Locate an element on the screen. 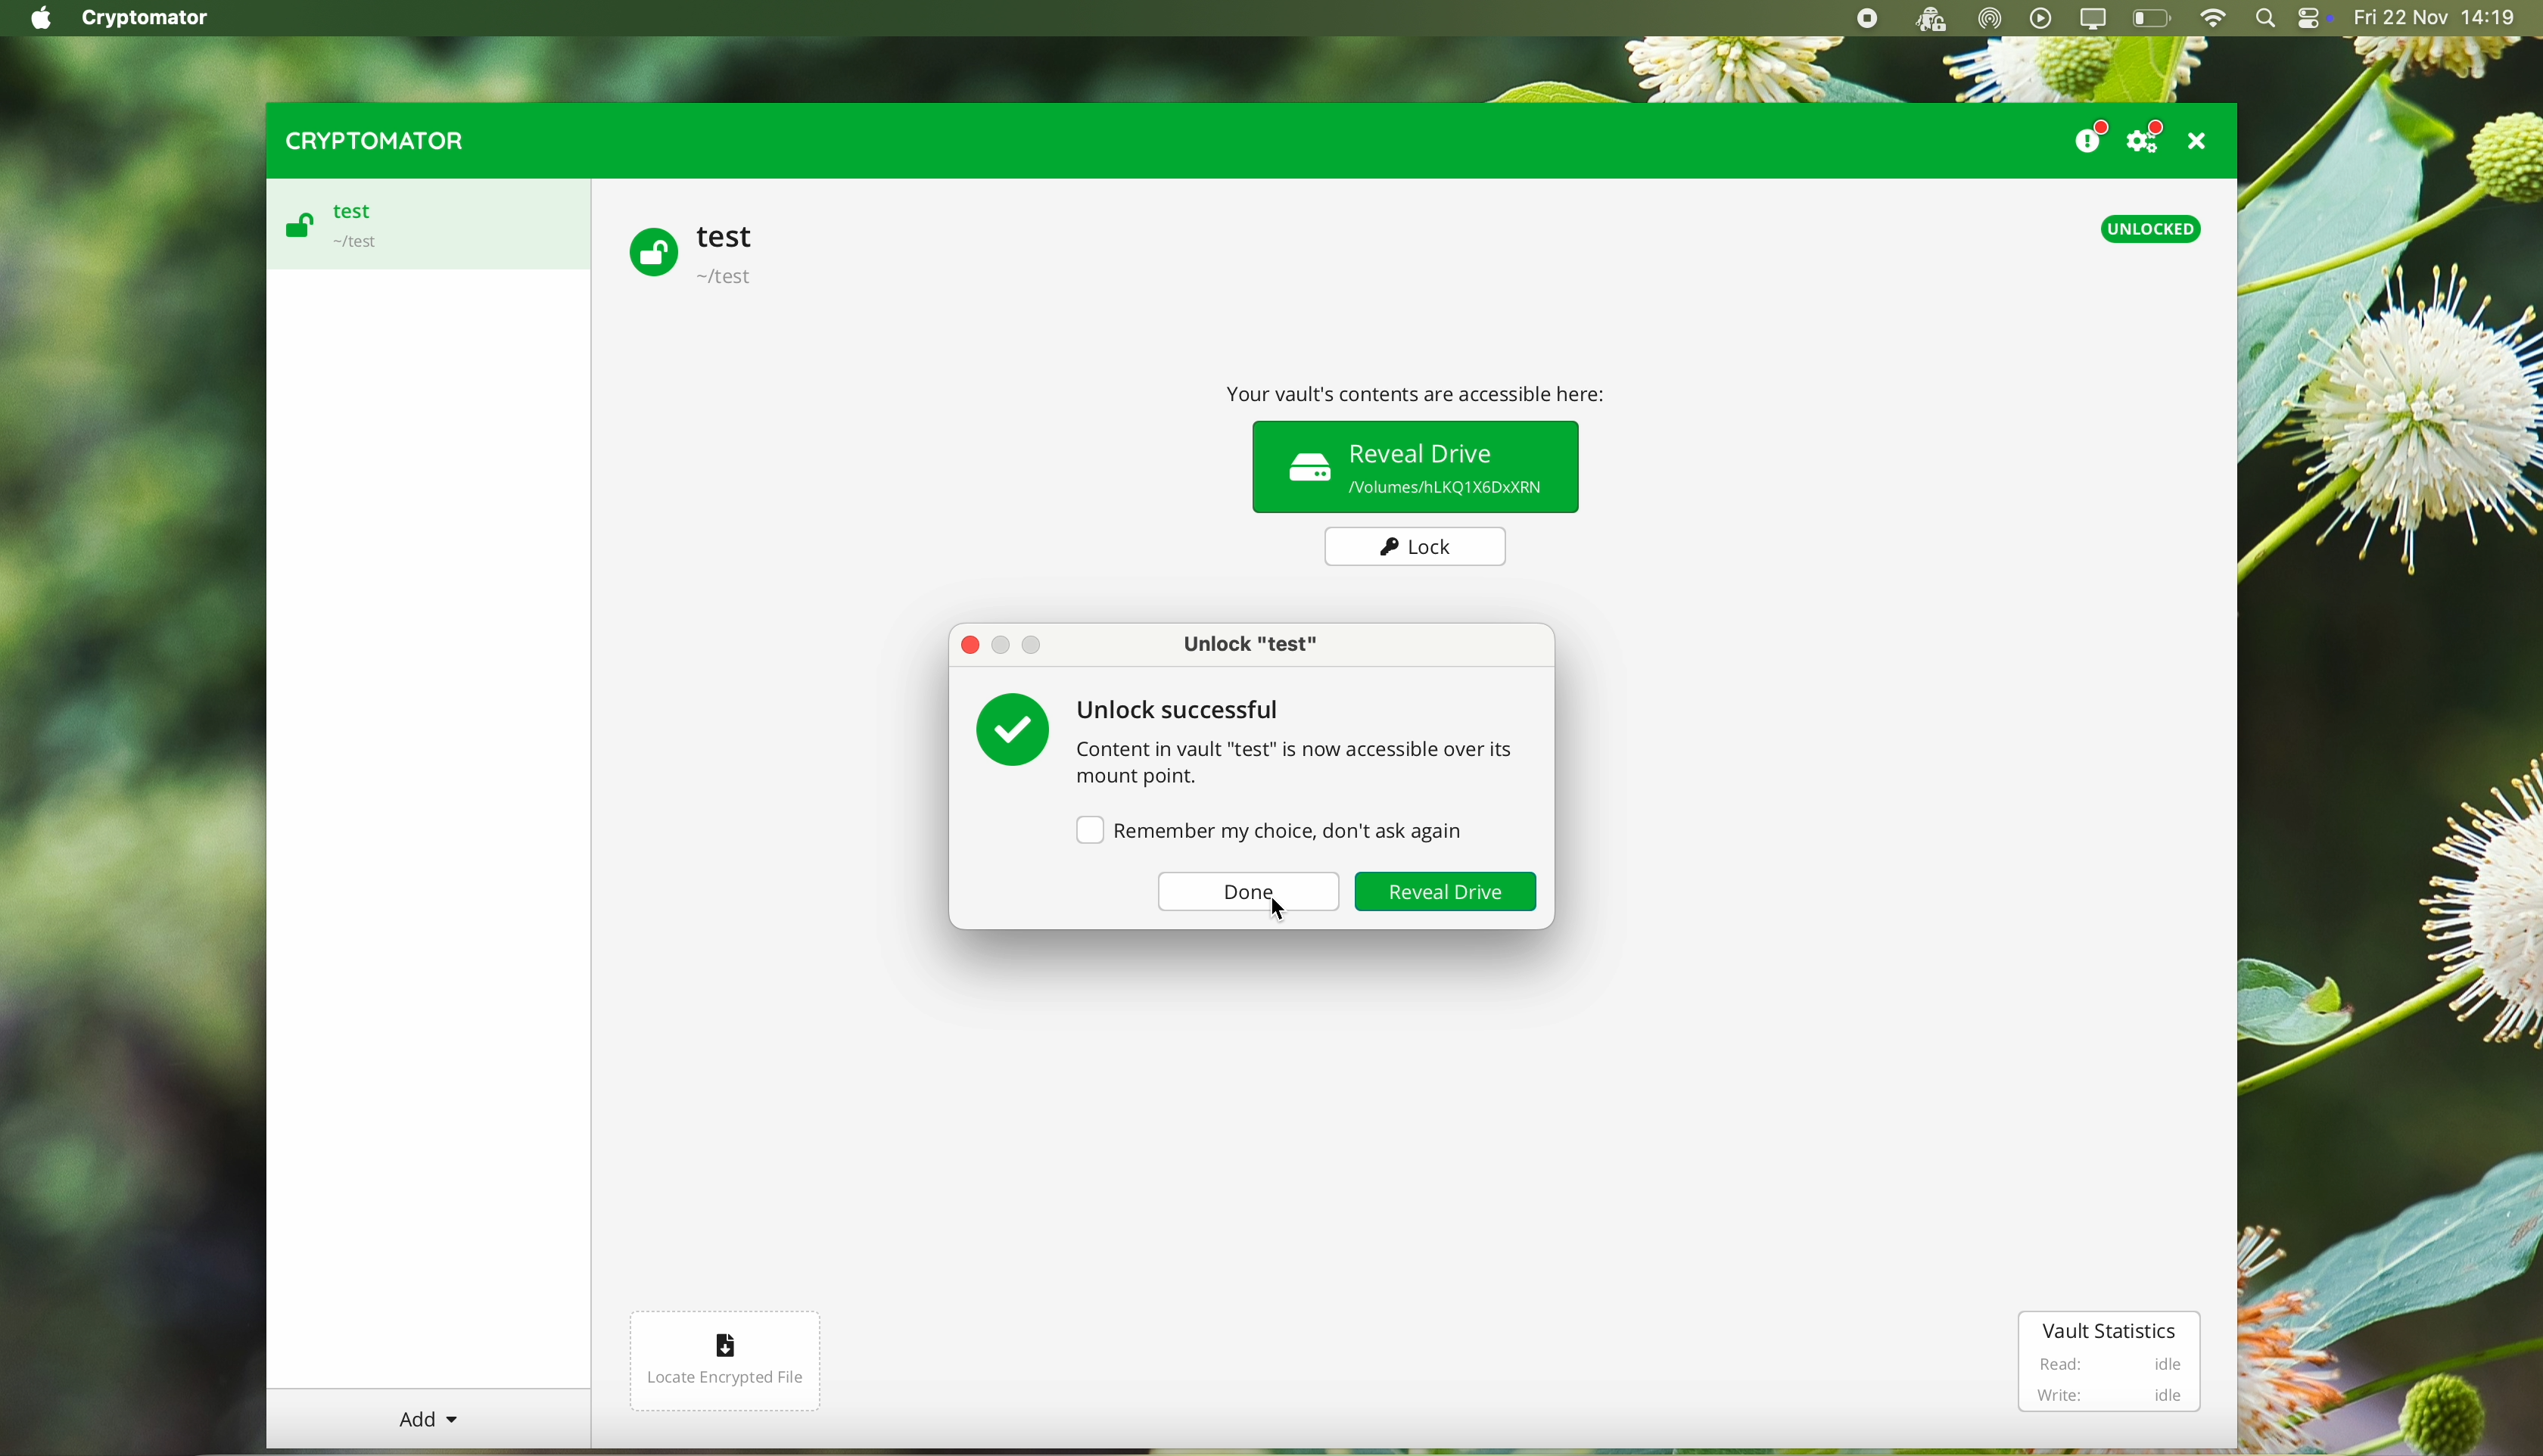 The width and height of the screenshot is (2543, 1456). Minimize  is located at coordinates (1005, 644).